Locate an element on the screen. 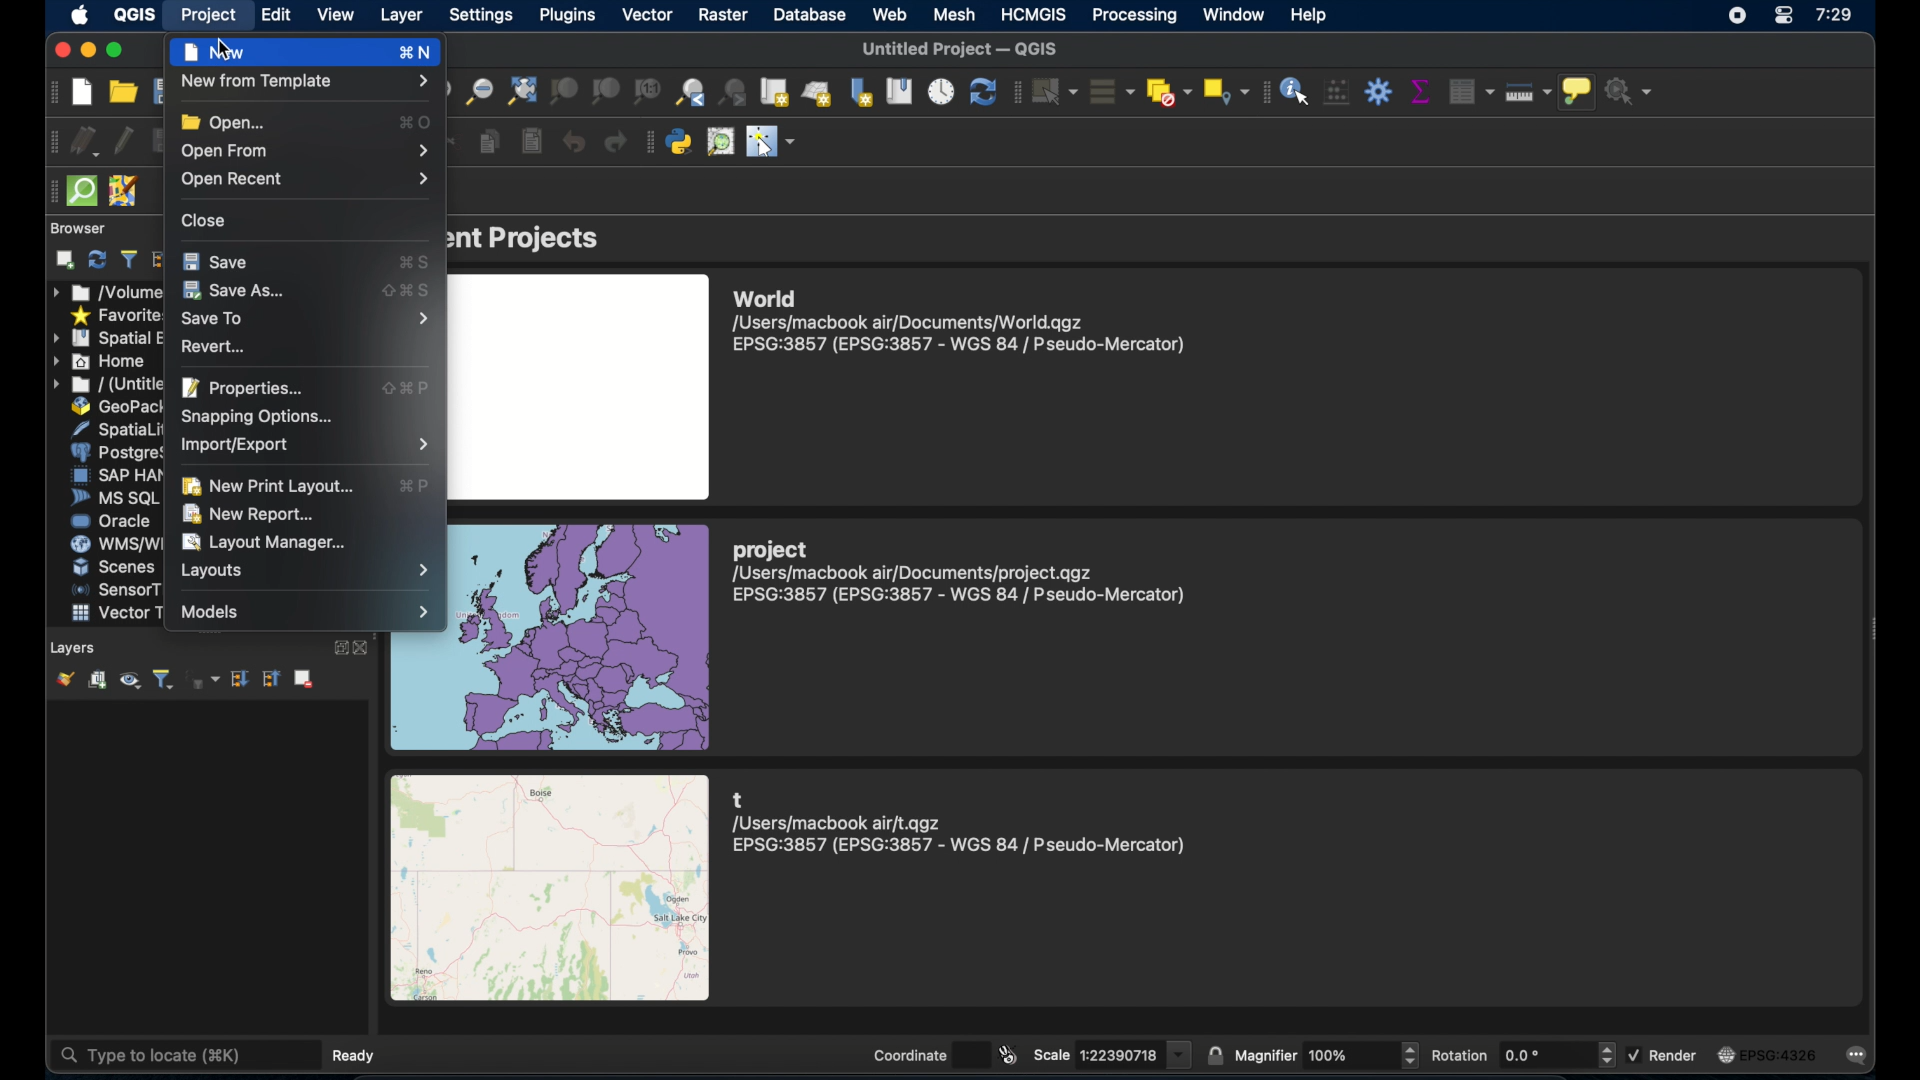 This screenshot has height=1080, width=1920. plugins is located at coordinates (574, 15).